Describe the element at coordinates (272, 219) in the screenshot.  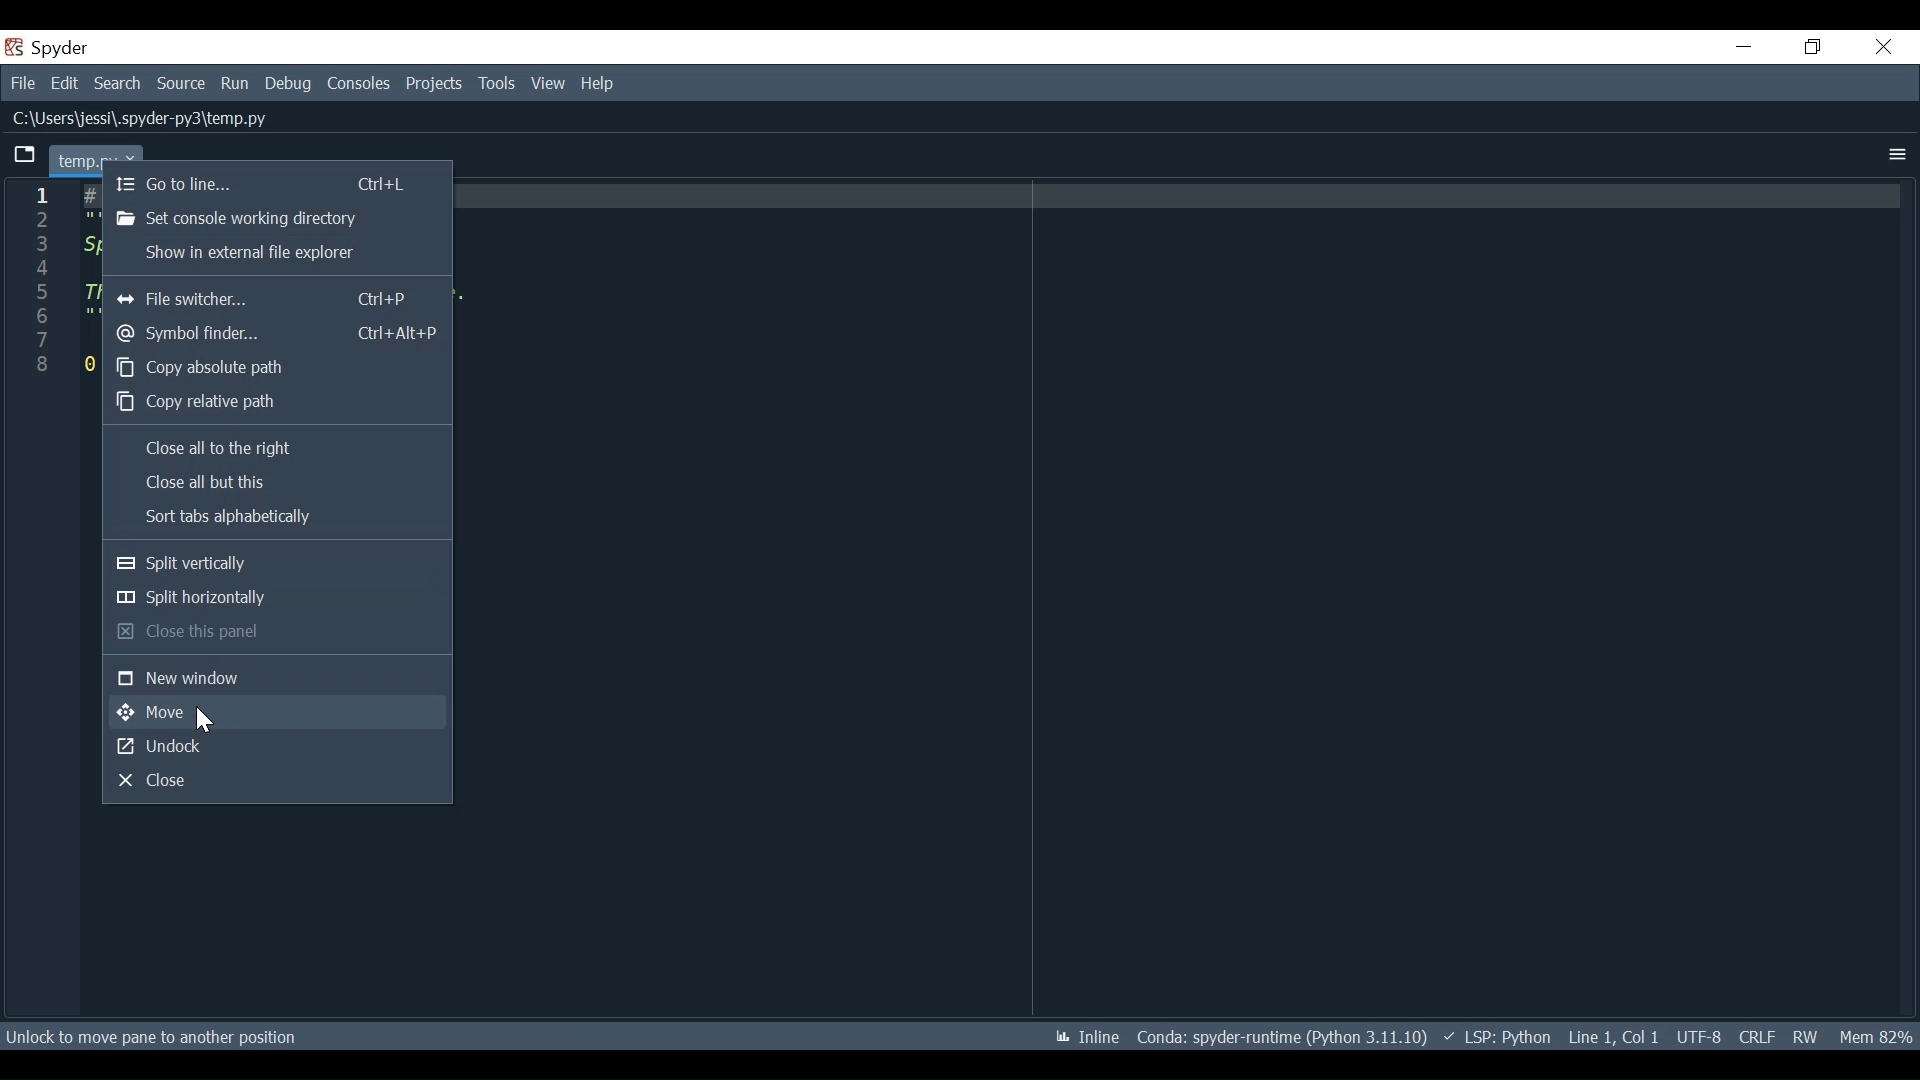
I see `Set console working directory` at that location.